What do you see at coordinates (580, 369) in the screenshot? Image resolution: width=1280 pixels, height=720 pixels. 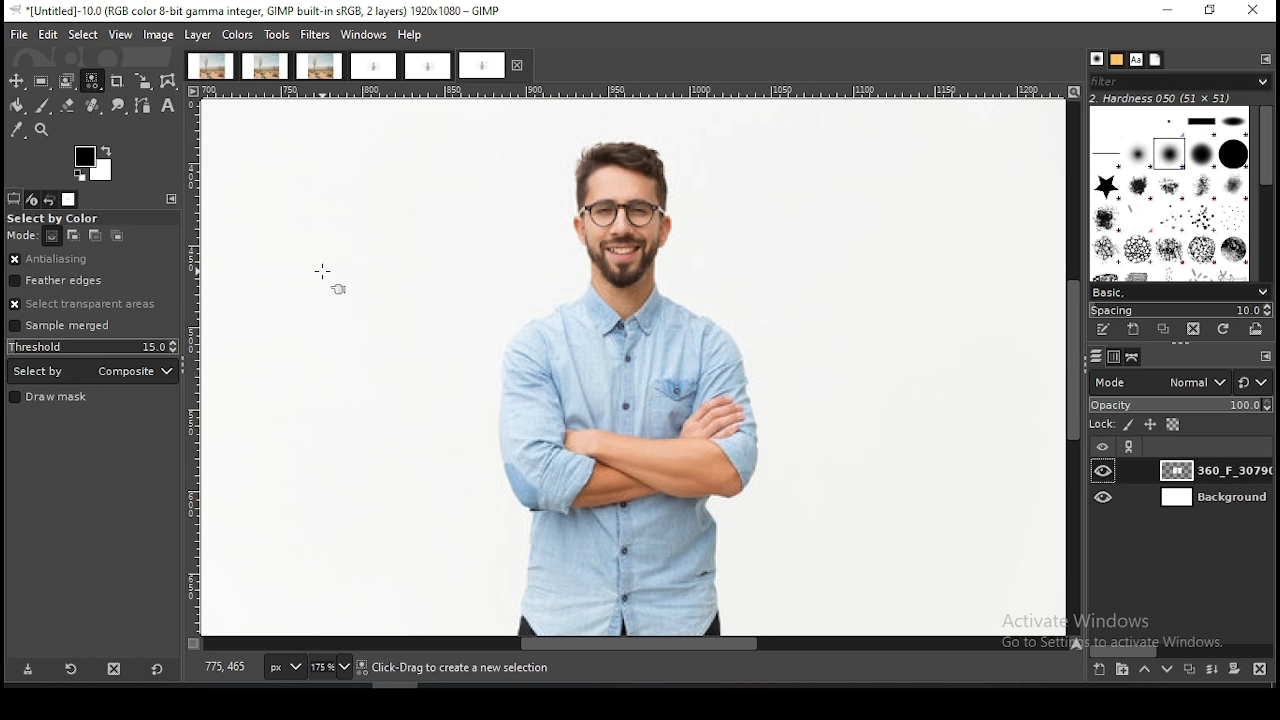 I see `image` at bounding box center [580, 369].